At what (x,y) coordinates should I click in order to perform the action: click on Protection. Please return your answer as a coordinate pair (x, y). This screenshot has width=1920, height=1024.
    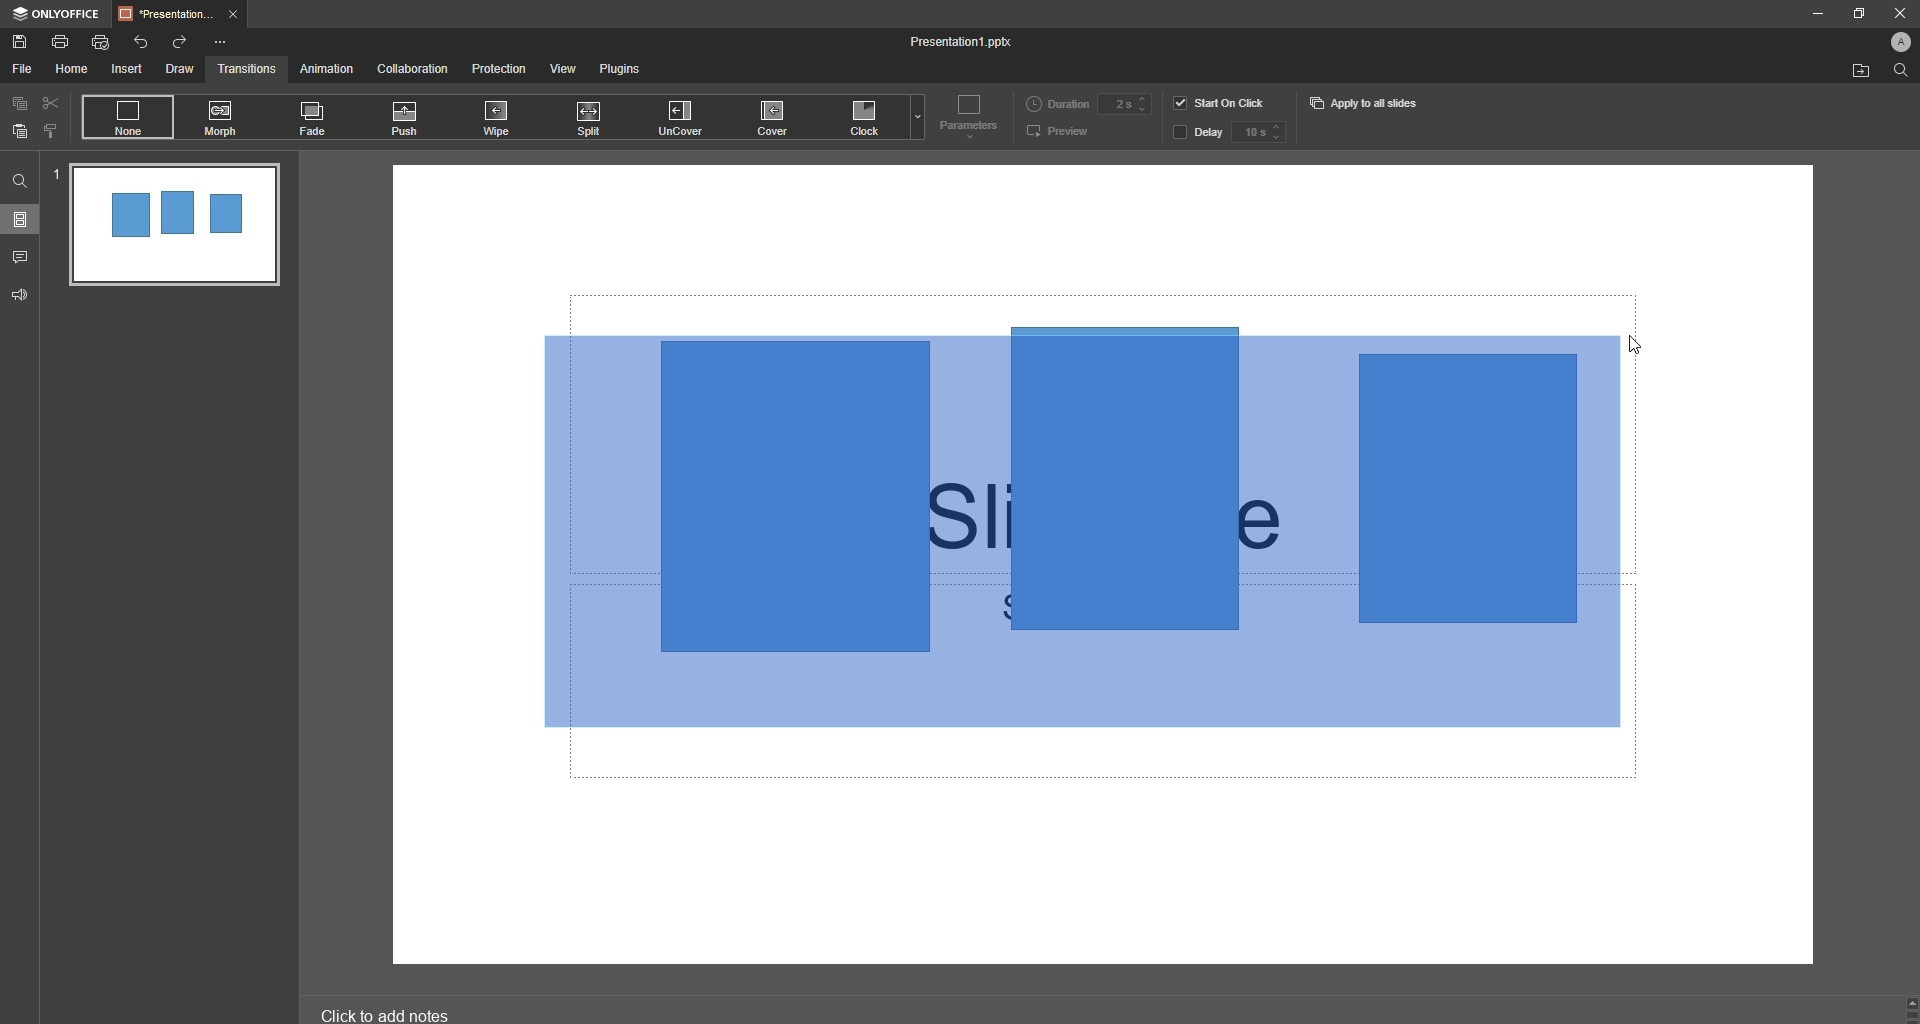
    Looking at the image, I should click on (500, 69).